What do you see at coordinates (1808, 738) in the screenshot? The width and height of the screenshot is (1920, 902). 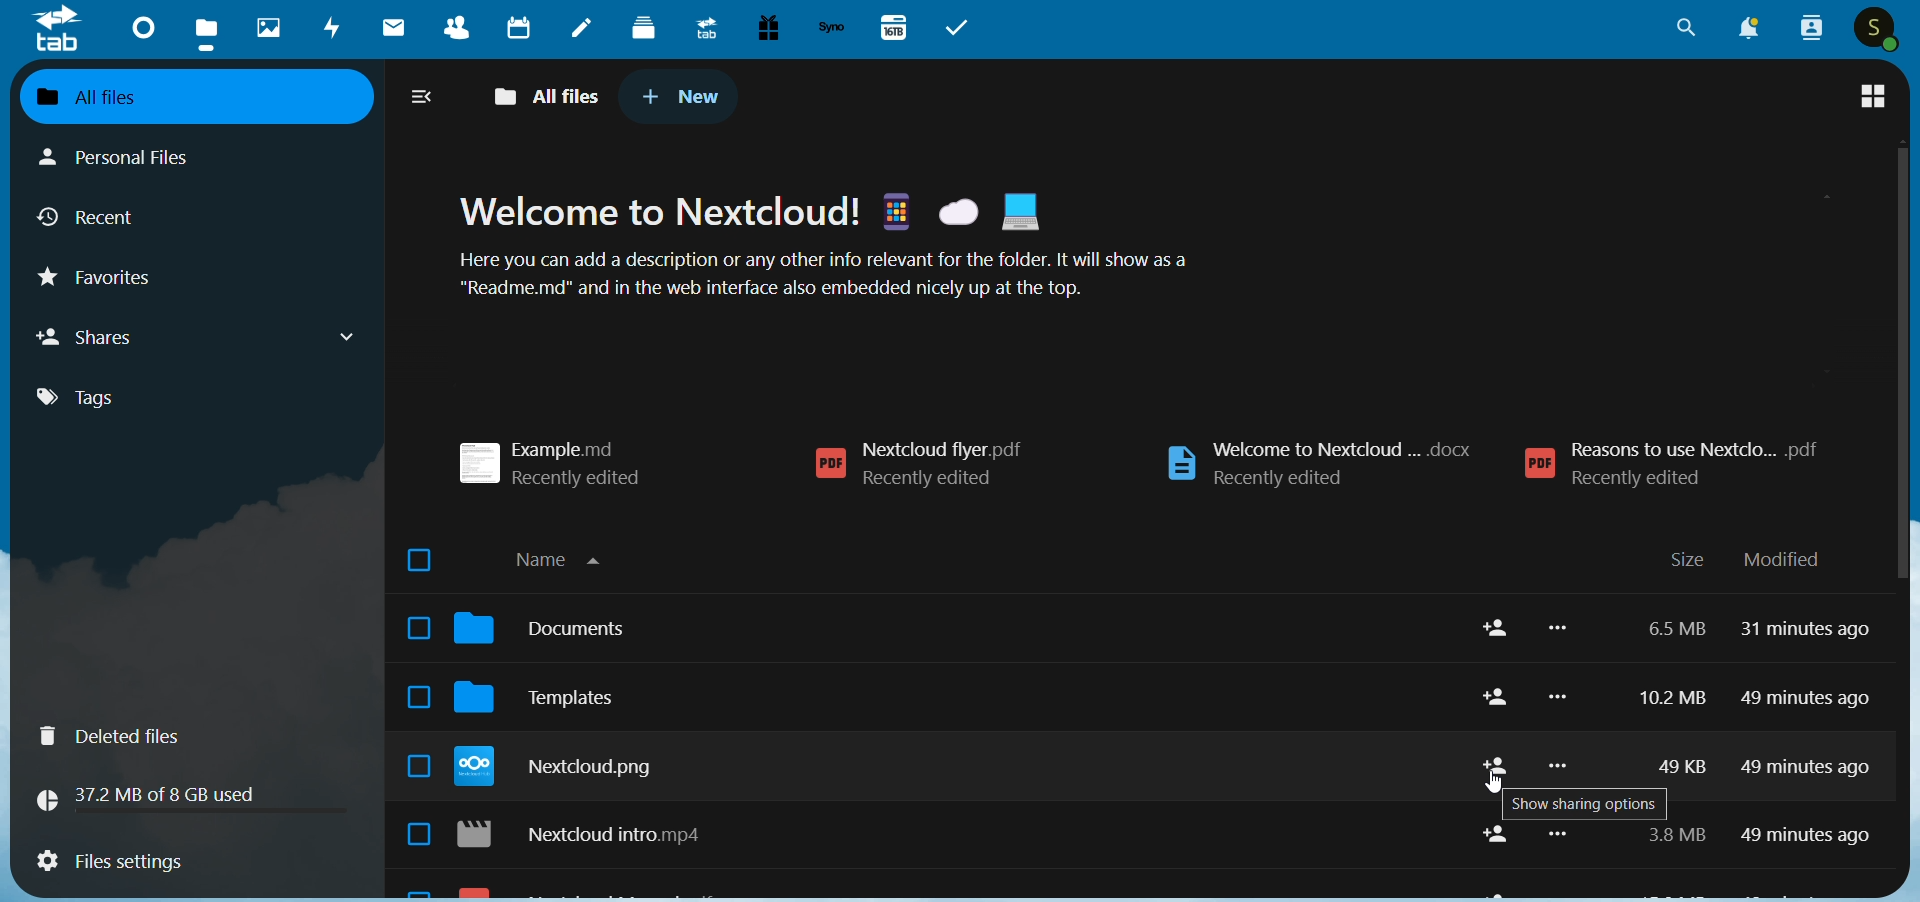 I see `last modified` at bounding box center [1808, 738].